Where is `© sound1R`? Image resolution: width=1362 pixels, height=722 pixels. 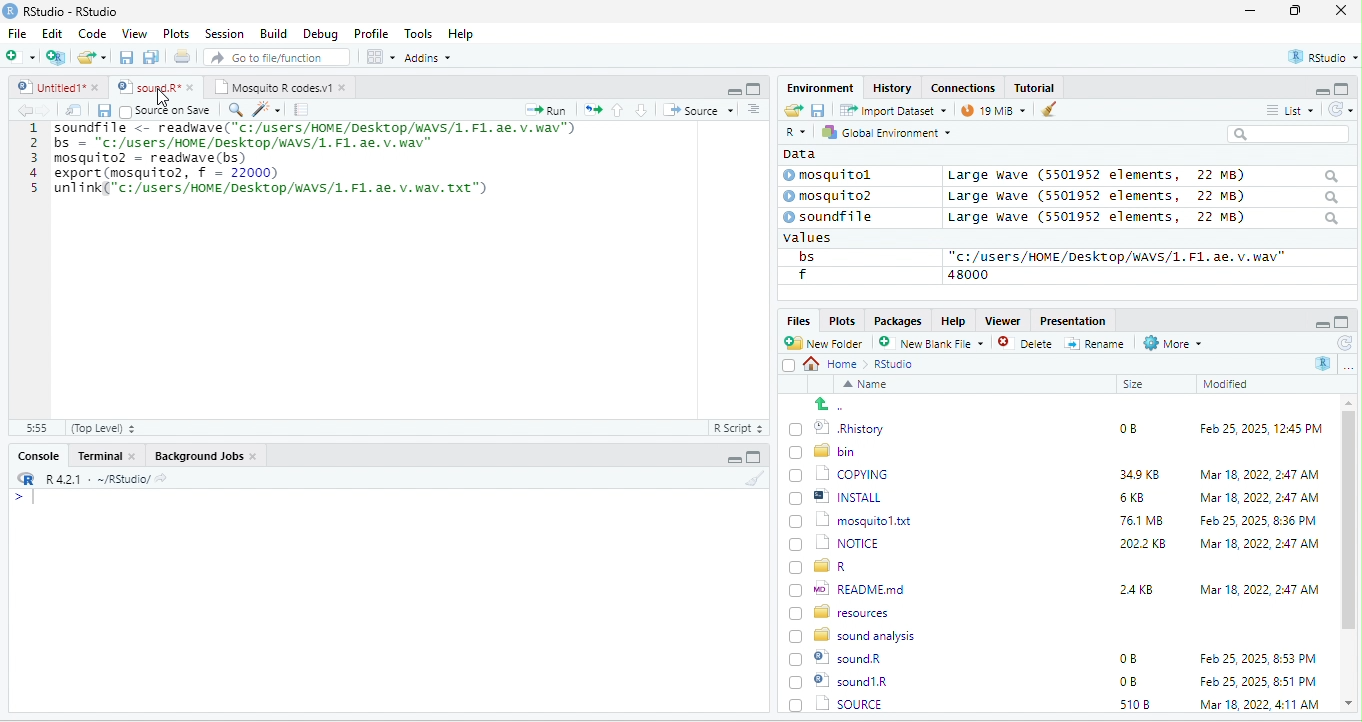
© sound1R is located at coordinates (842, 660).